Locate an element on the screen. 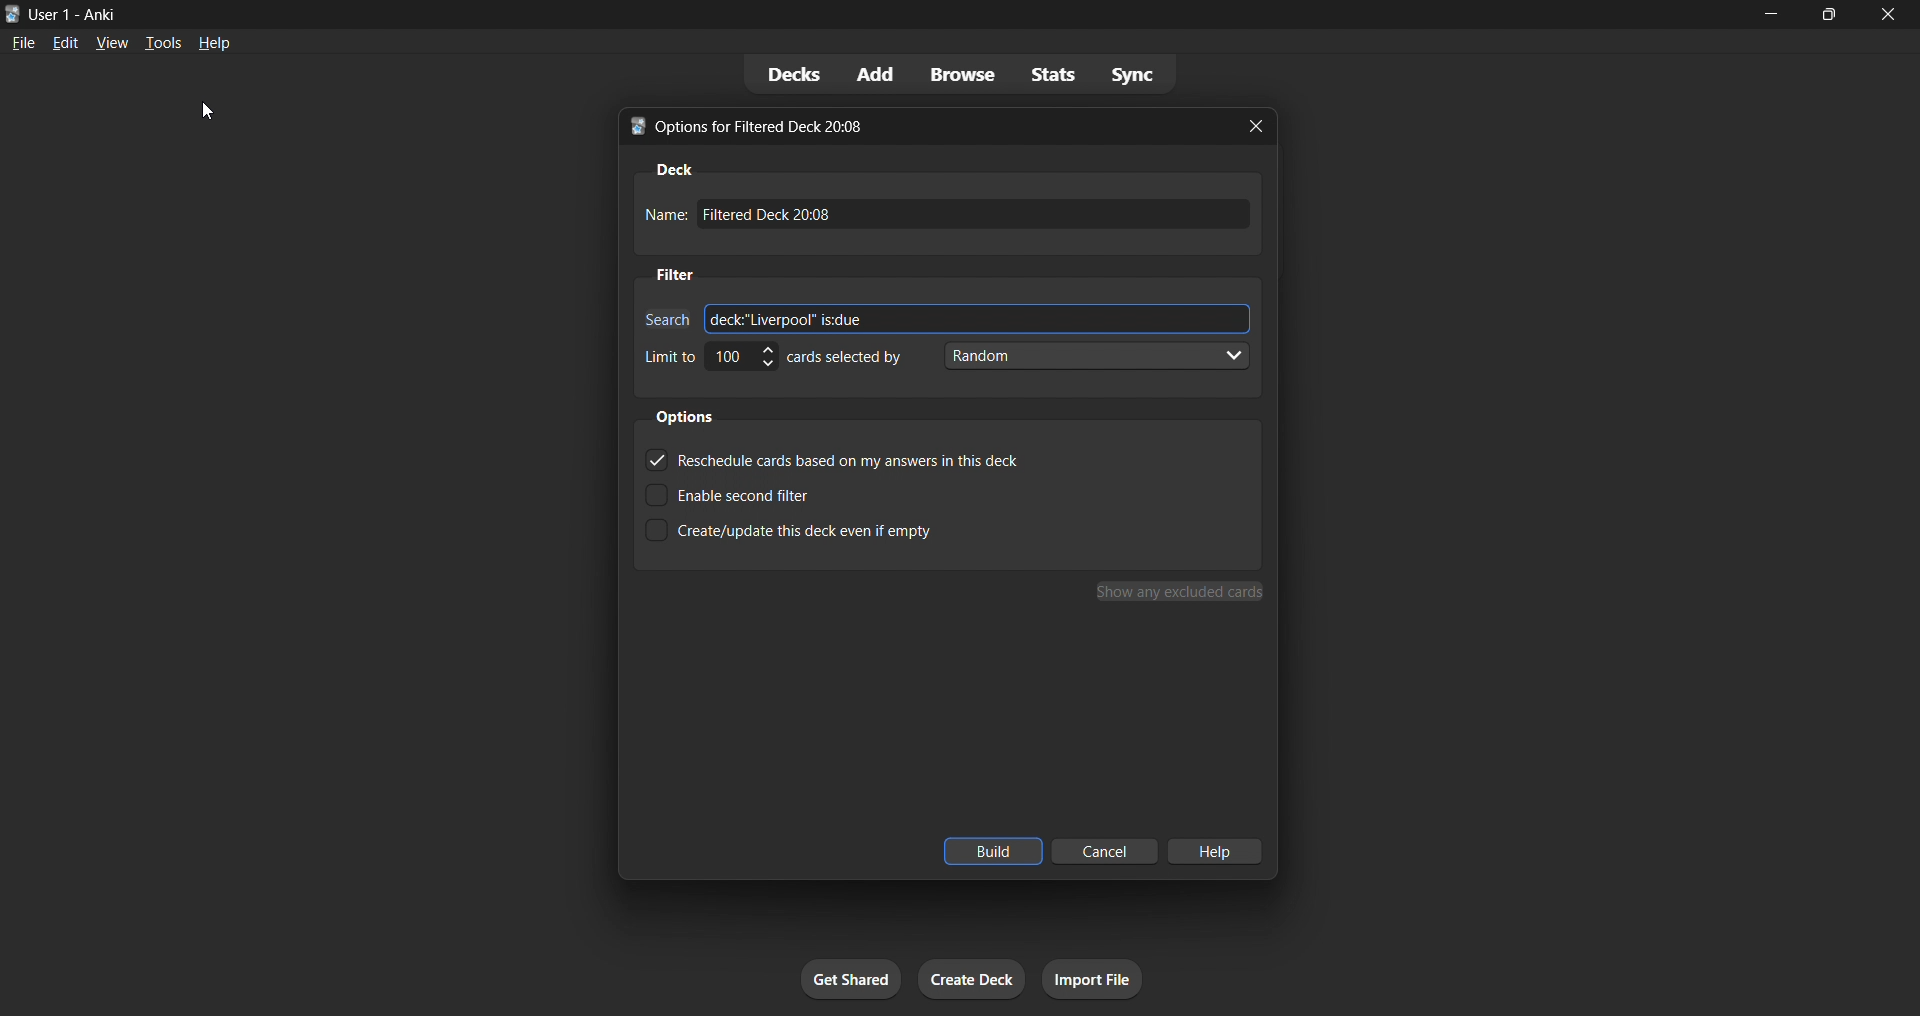  Anki is located at coordinates (12, 14).